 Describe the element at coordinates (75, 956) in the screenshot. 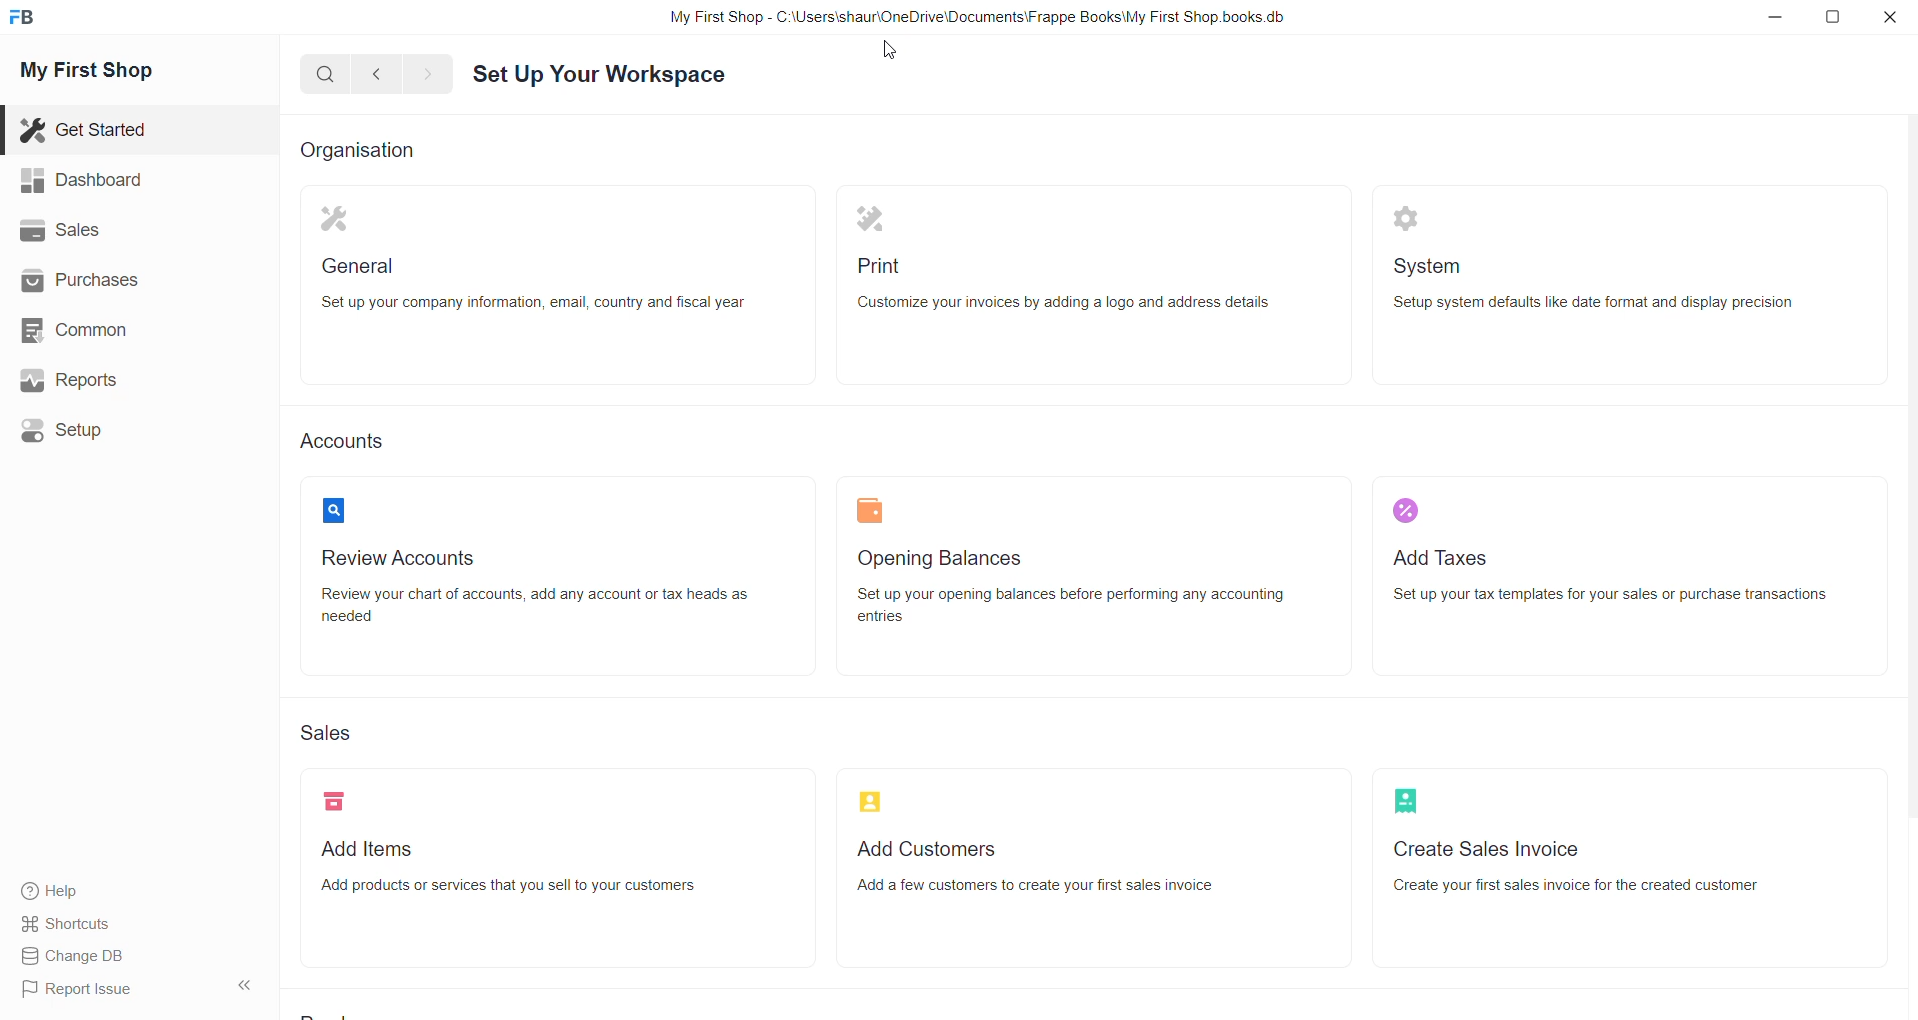

I see `Change DB` at that location.